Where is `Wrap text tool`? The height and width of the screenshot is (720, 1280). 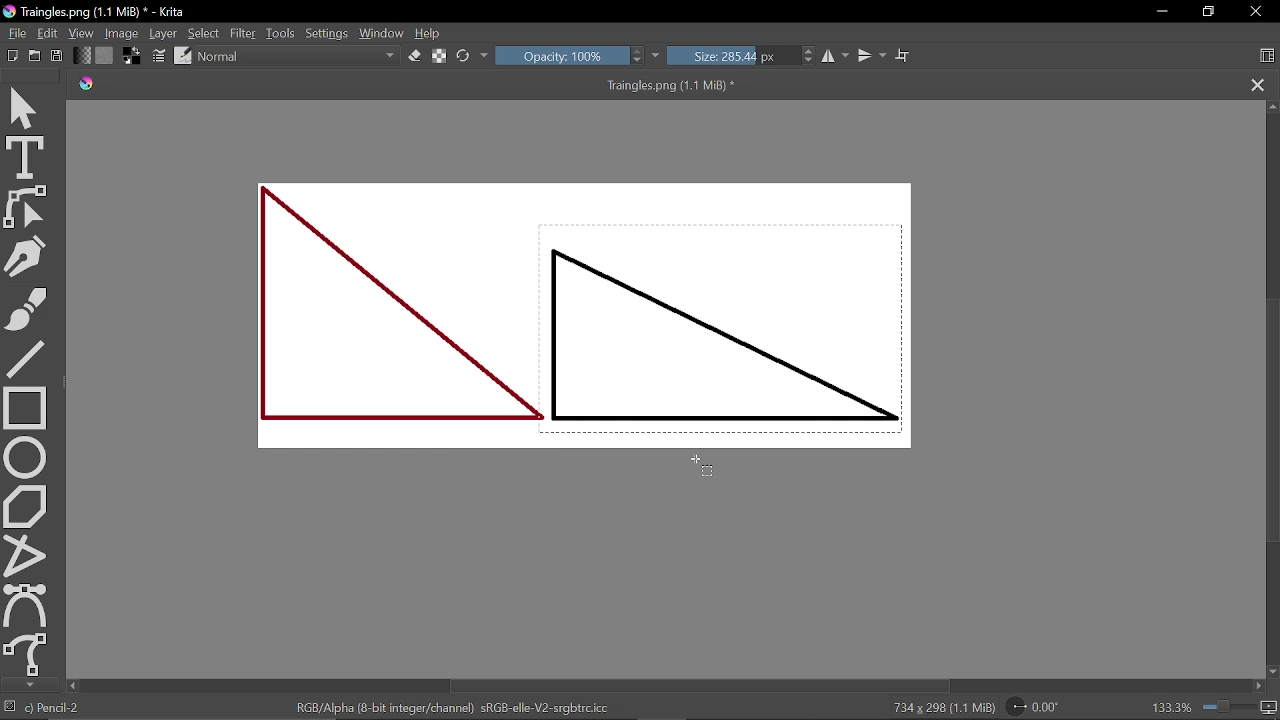 Wrap text tool is located at coordinates (902, 55).